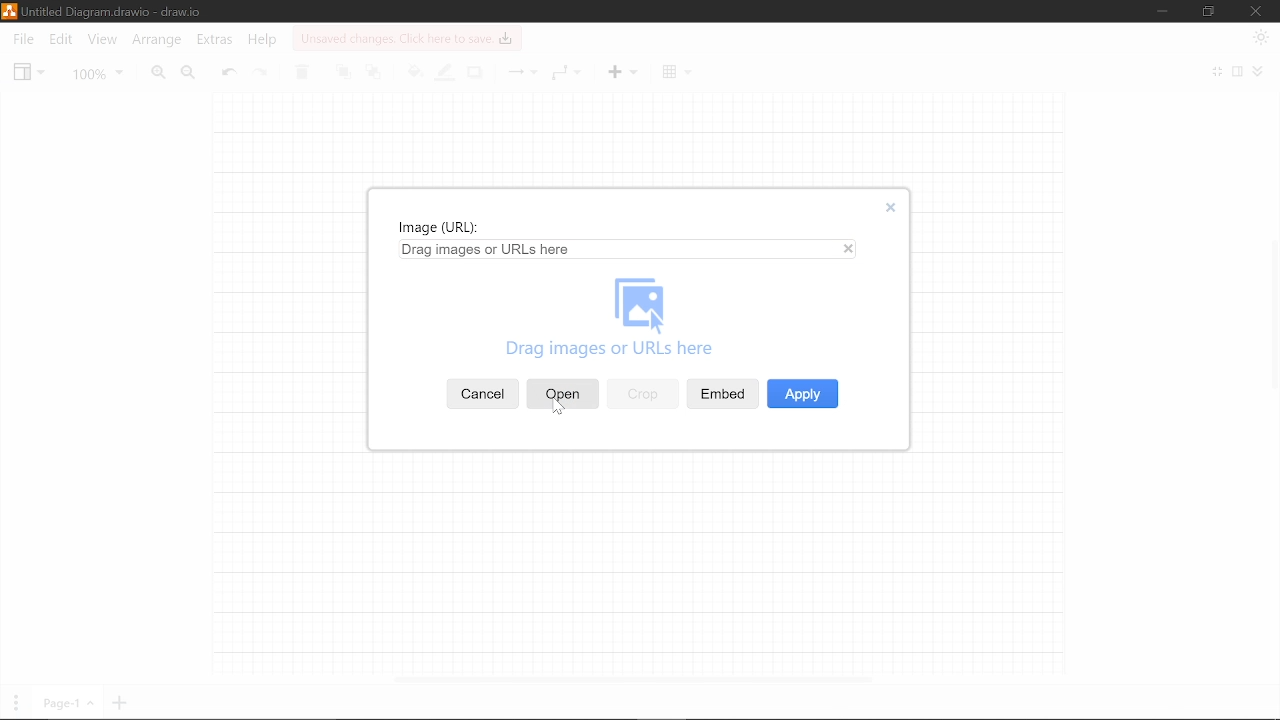 The image size is (1280, 720). I want to click on Vertical scrollbar, so click(1272, 311).